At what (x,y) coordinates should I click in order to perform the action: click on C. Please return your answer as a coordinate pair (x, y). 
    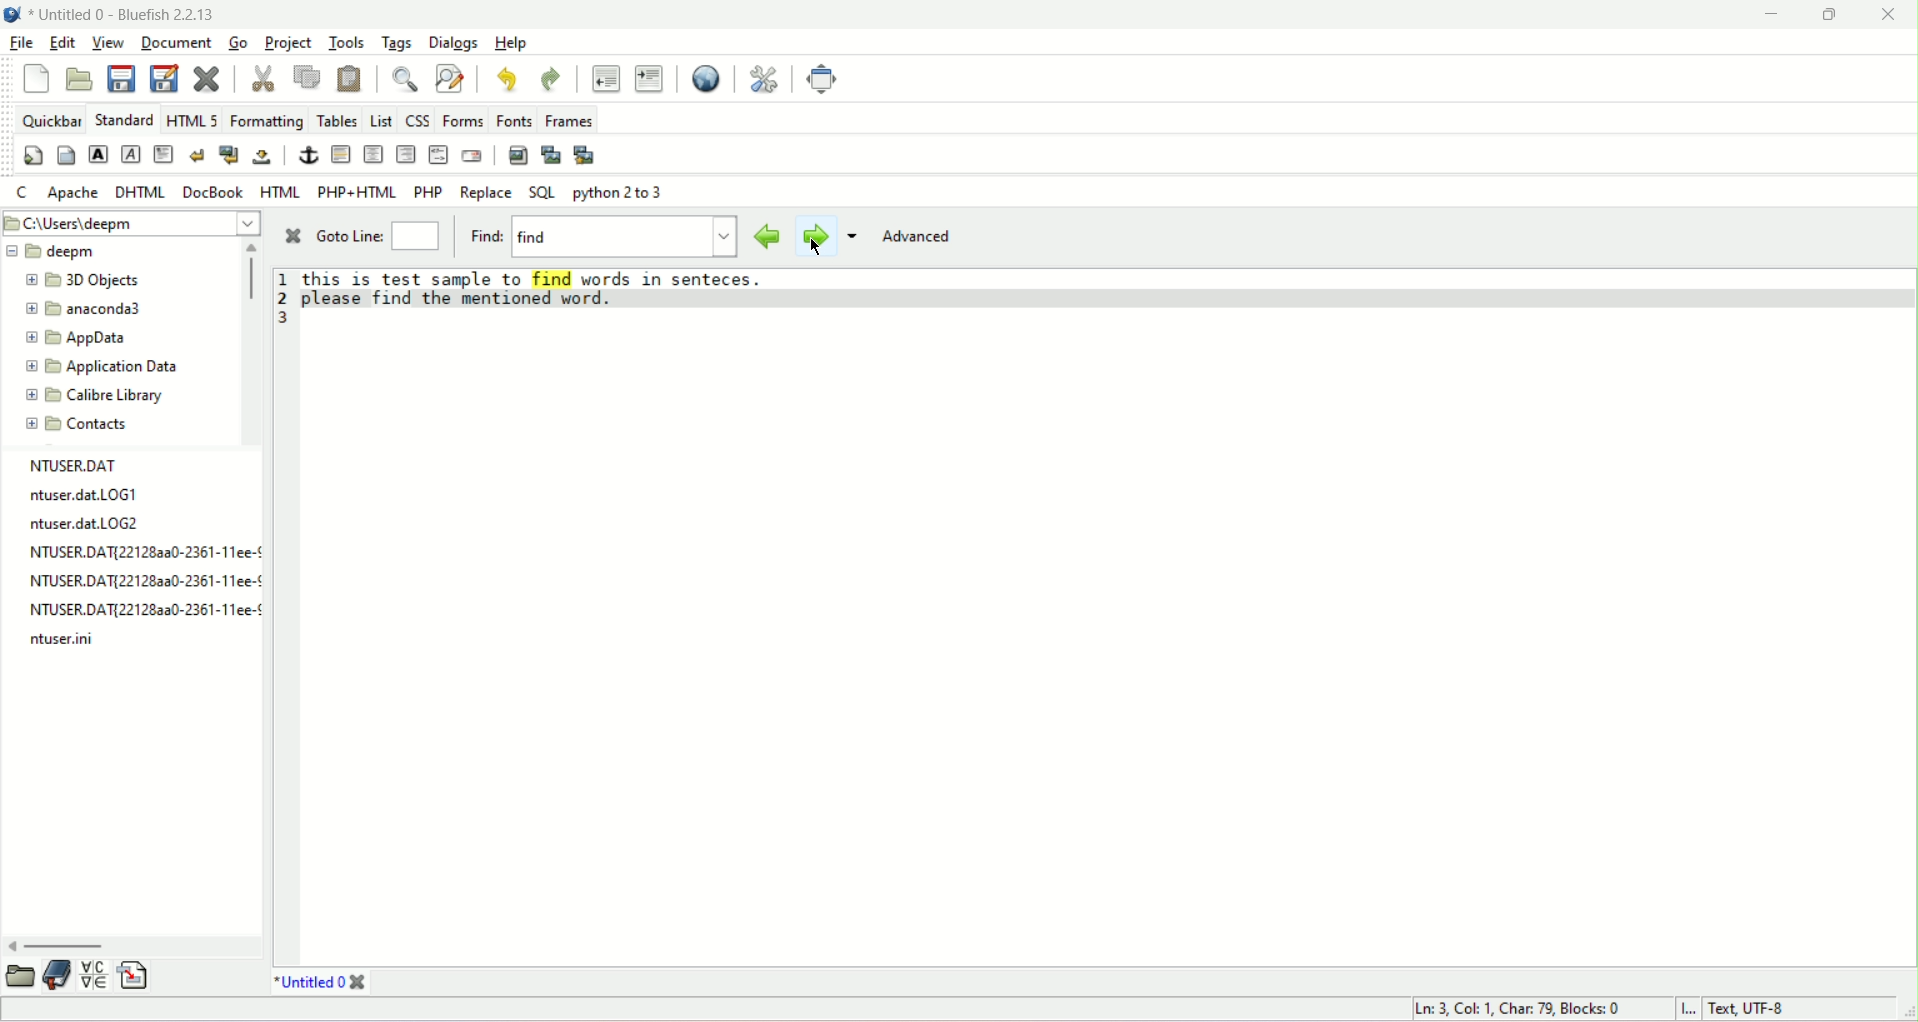
    Looking at the image, I should click on (20, 191).